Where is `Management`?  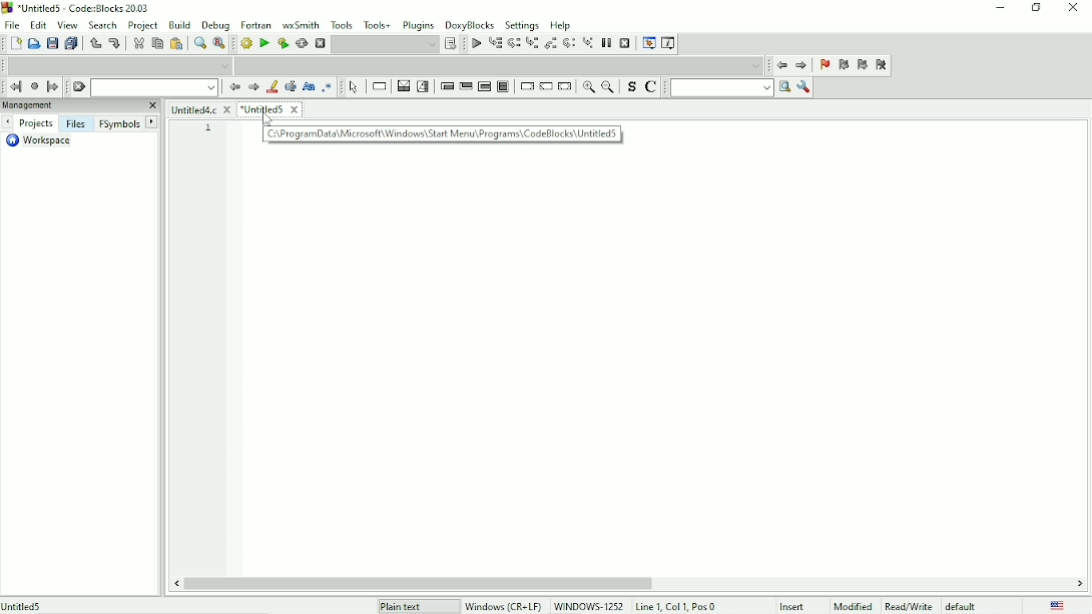 Management is located at coordinates (71, 106).